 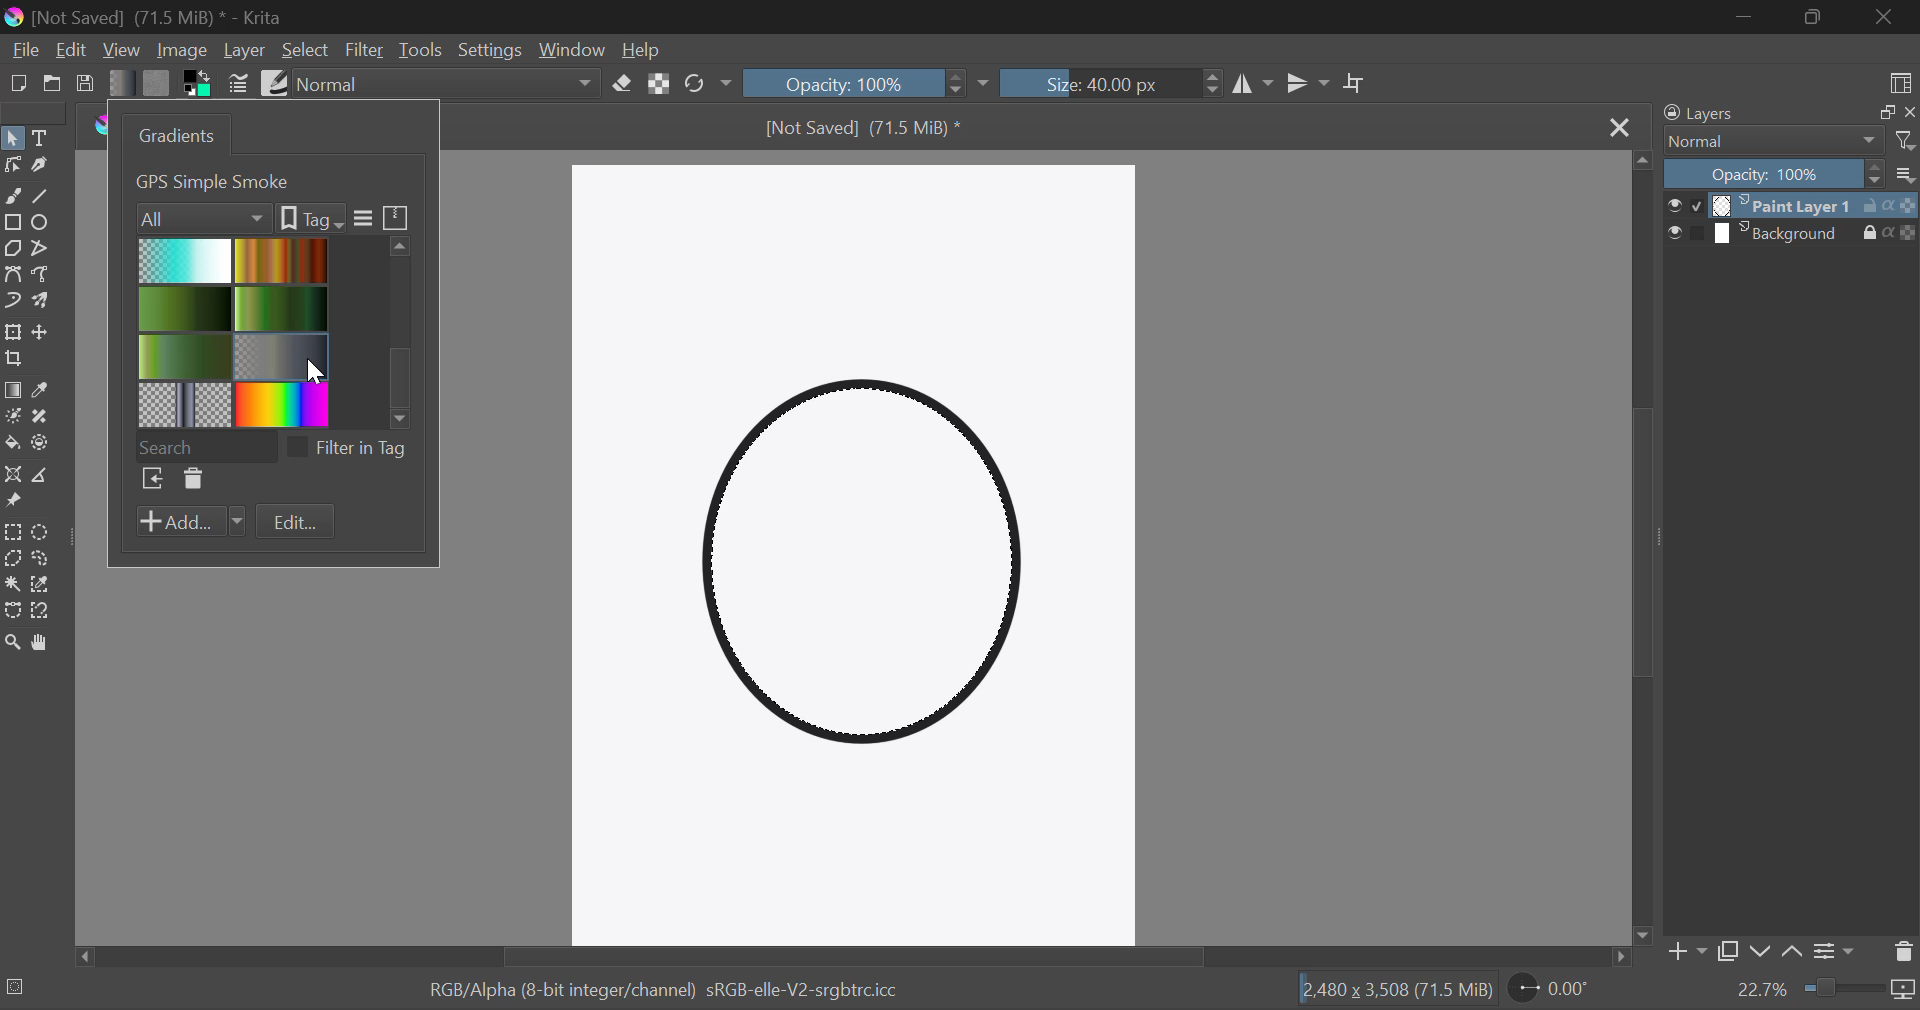 What do you see at coordinates (1254, 84) in the screenshot?
I see `Vertical Mirror Flip` at bounding box center [1254, 84].